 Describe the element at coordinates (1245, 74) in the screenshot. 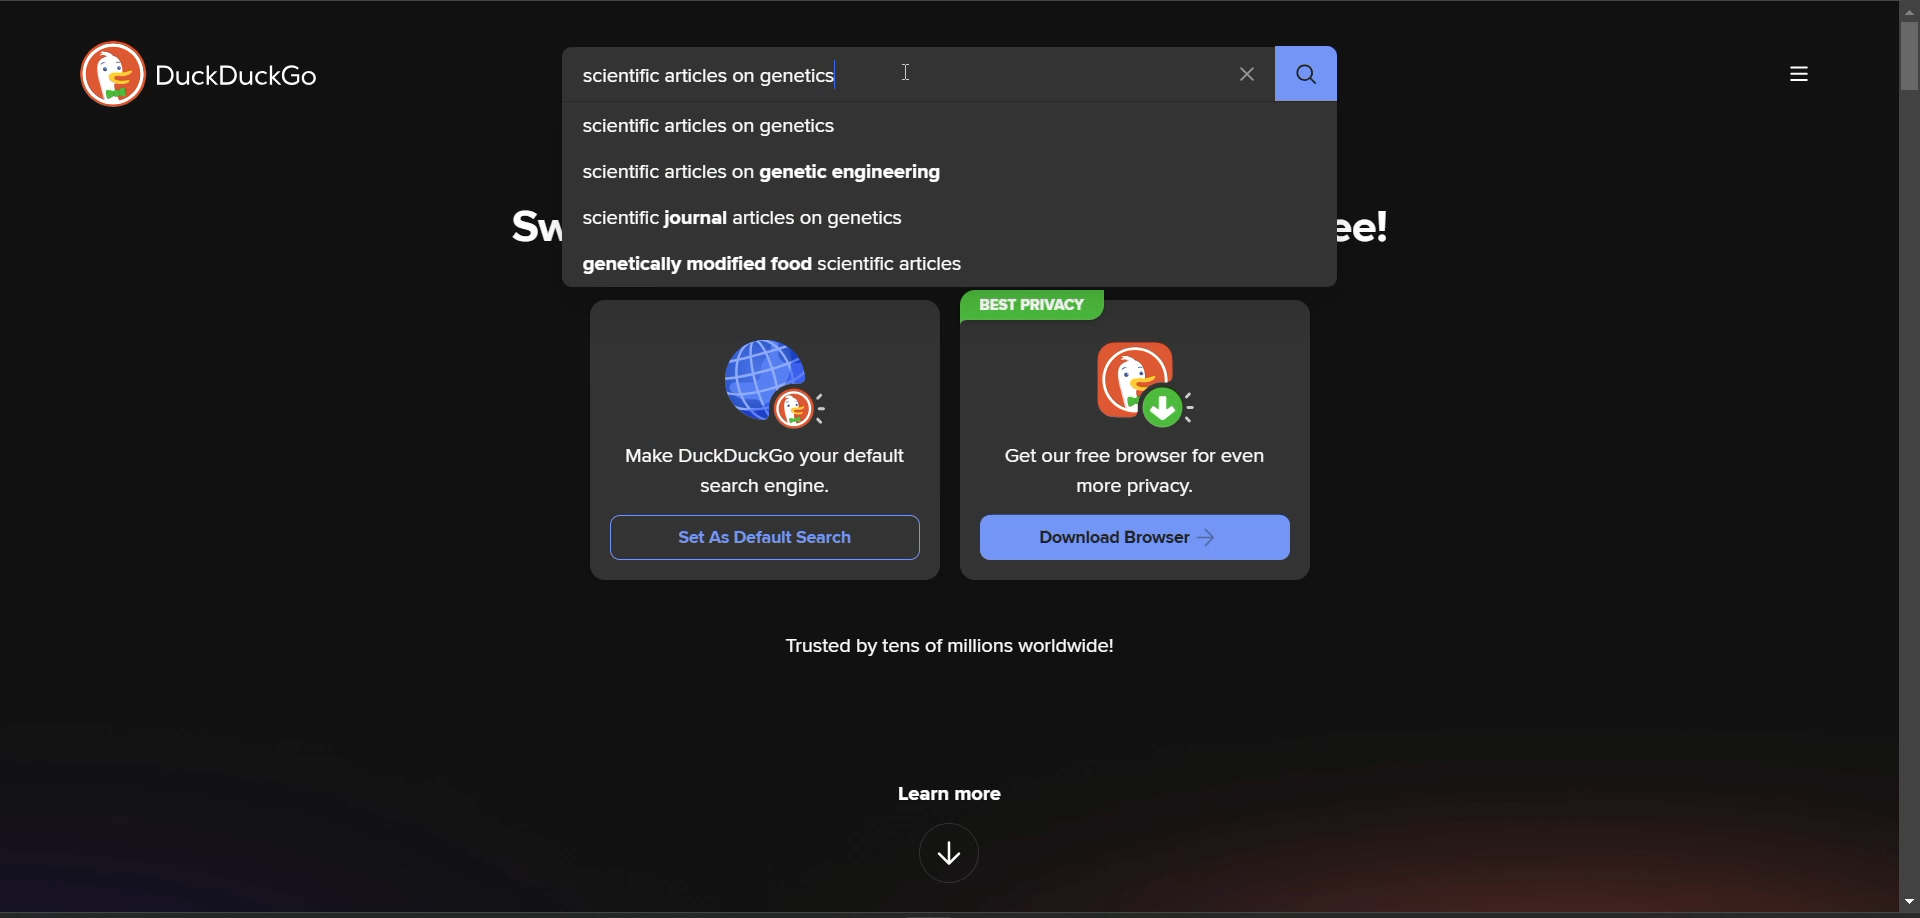

I see `clear search term` at that location.